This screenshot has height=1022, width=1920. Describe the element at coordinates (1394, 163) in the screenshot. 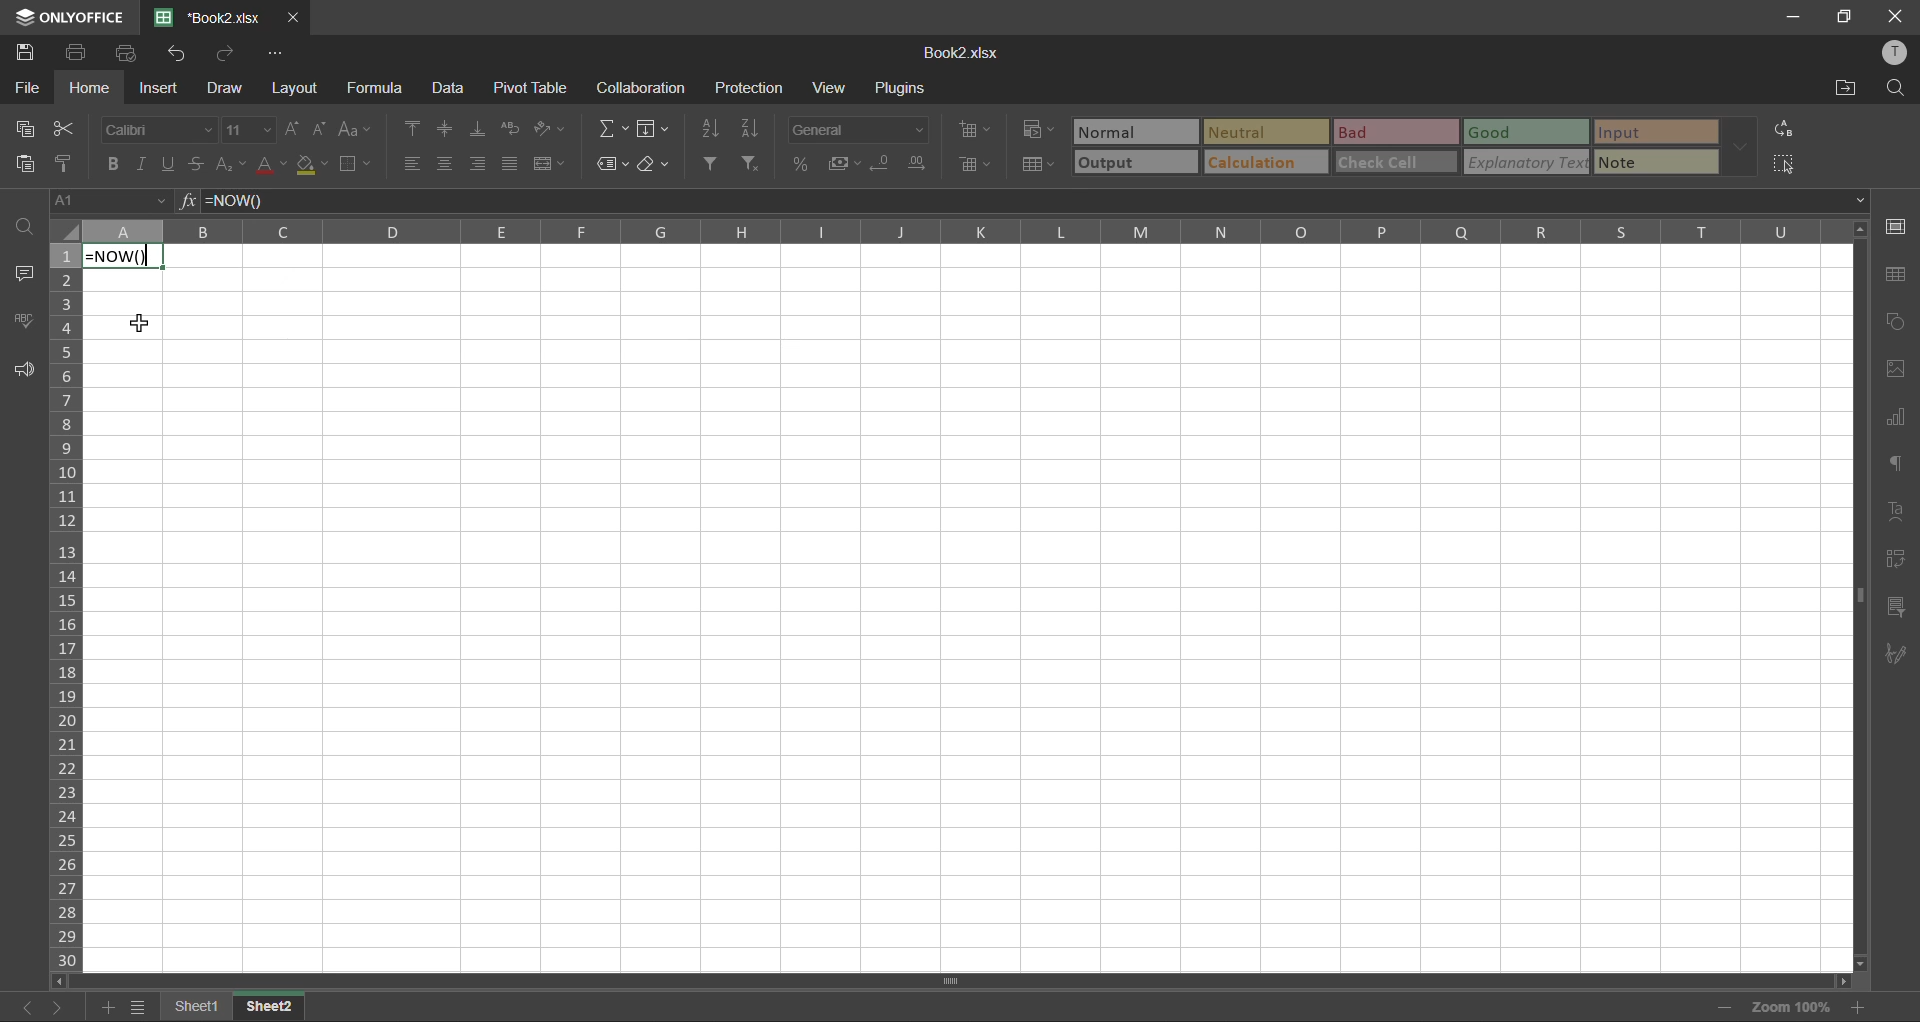

I see `check cell` at that location.